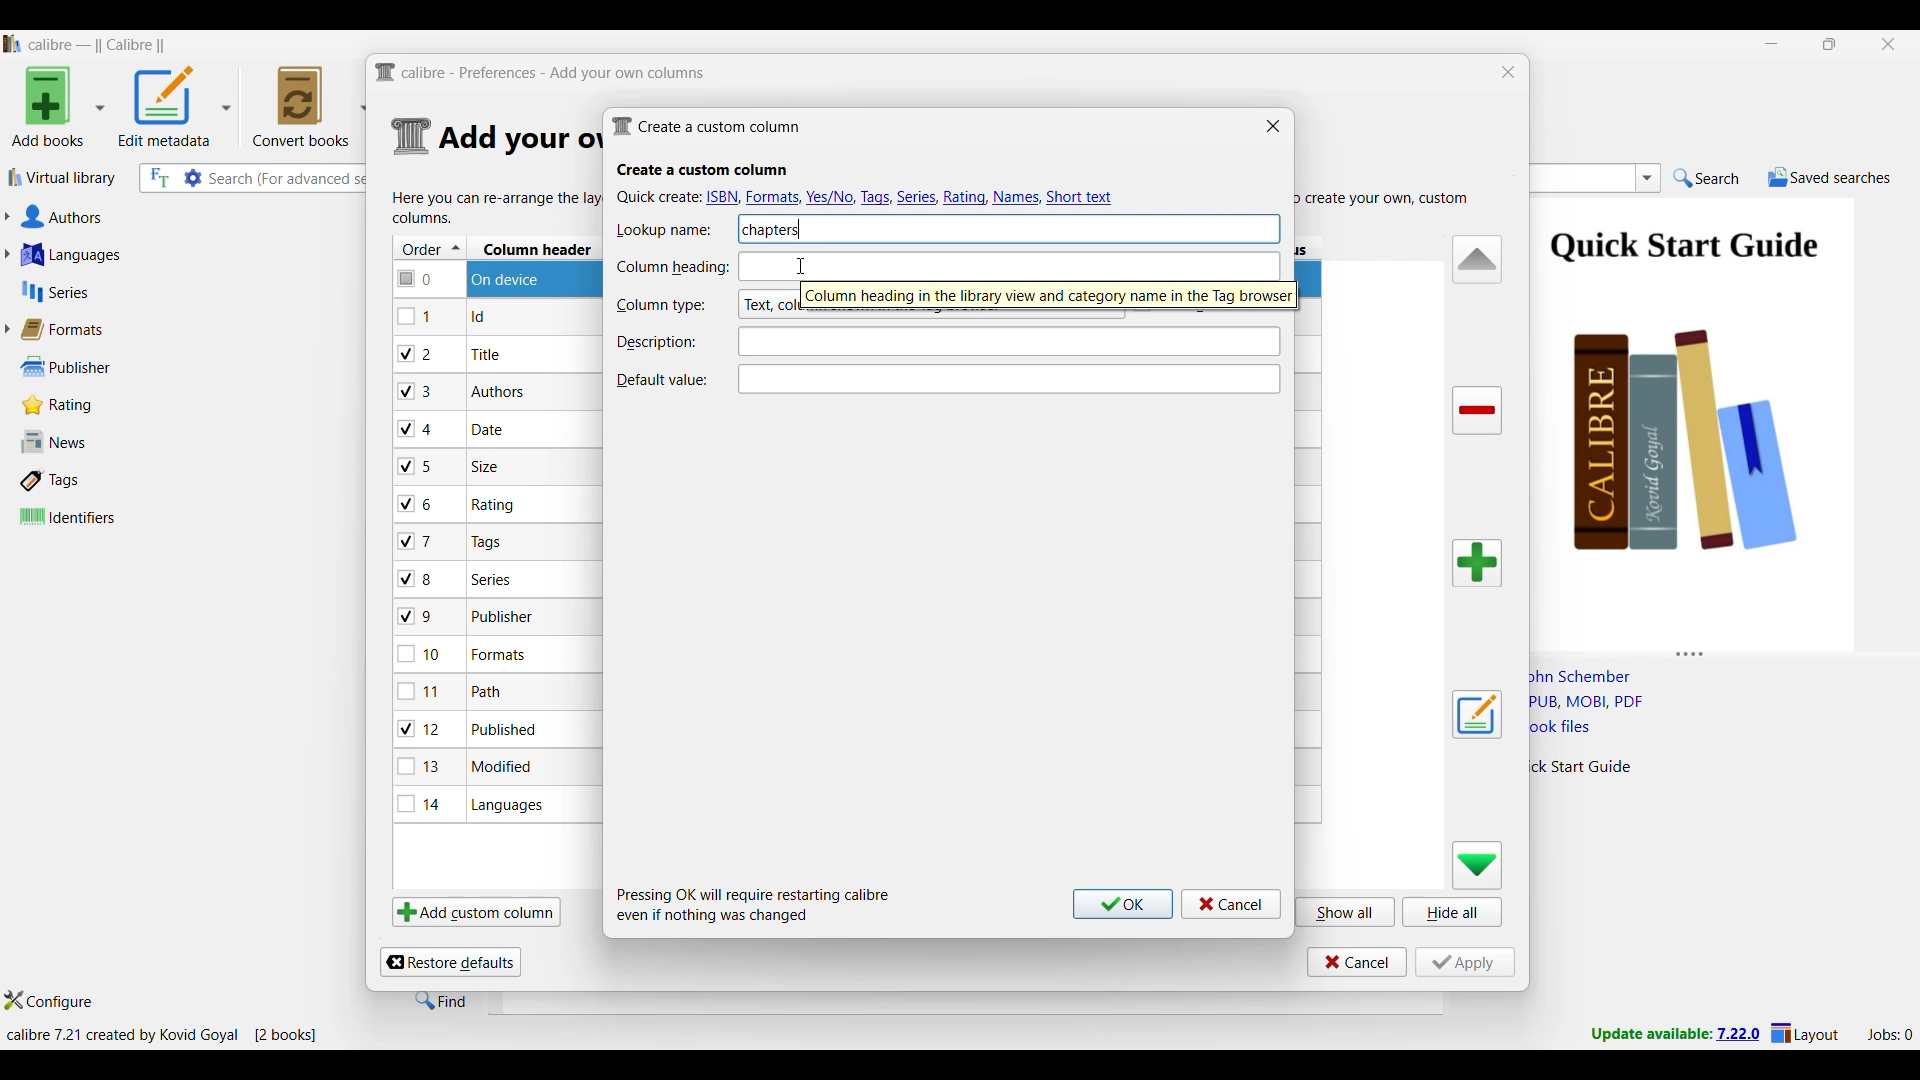 Image resolution: width=1920 pixels, height=1080 pixels. What do you see at coordinates (175, 106) in the screenshot?
I see `Options to edit metadata` at bounding box center [175, 106].